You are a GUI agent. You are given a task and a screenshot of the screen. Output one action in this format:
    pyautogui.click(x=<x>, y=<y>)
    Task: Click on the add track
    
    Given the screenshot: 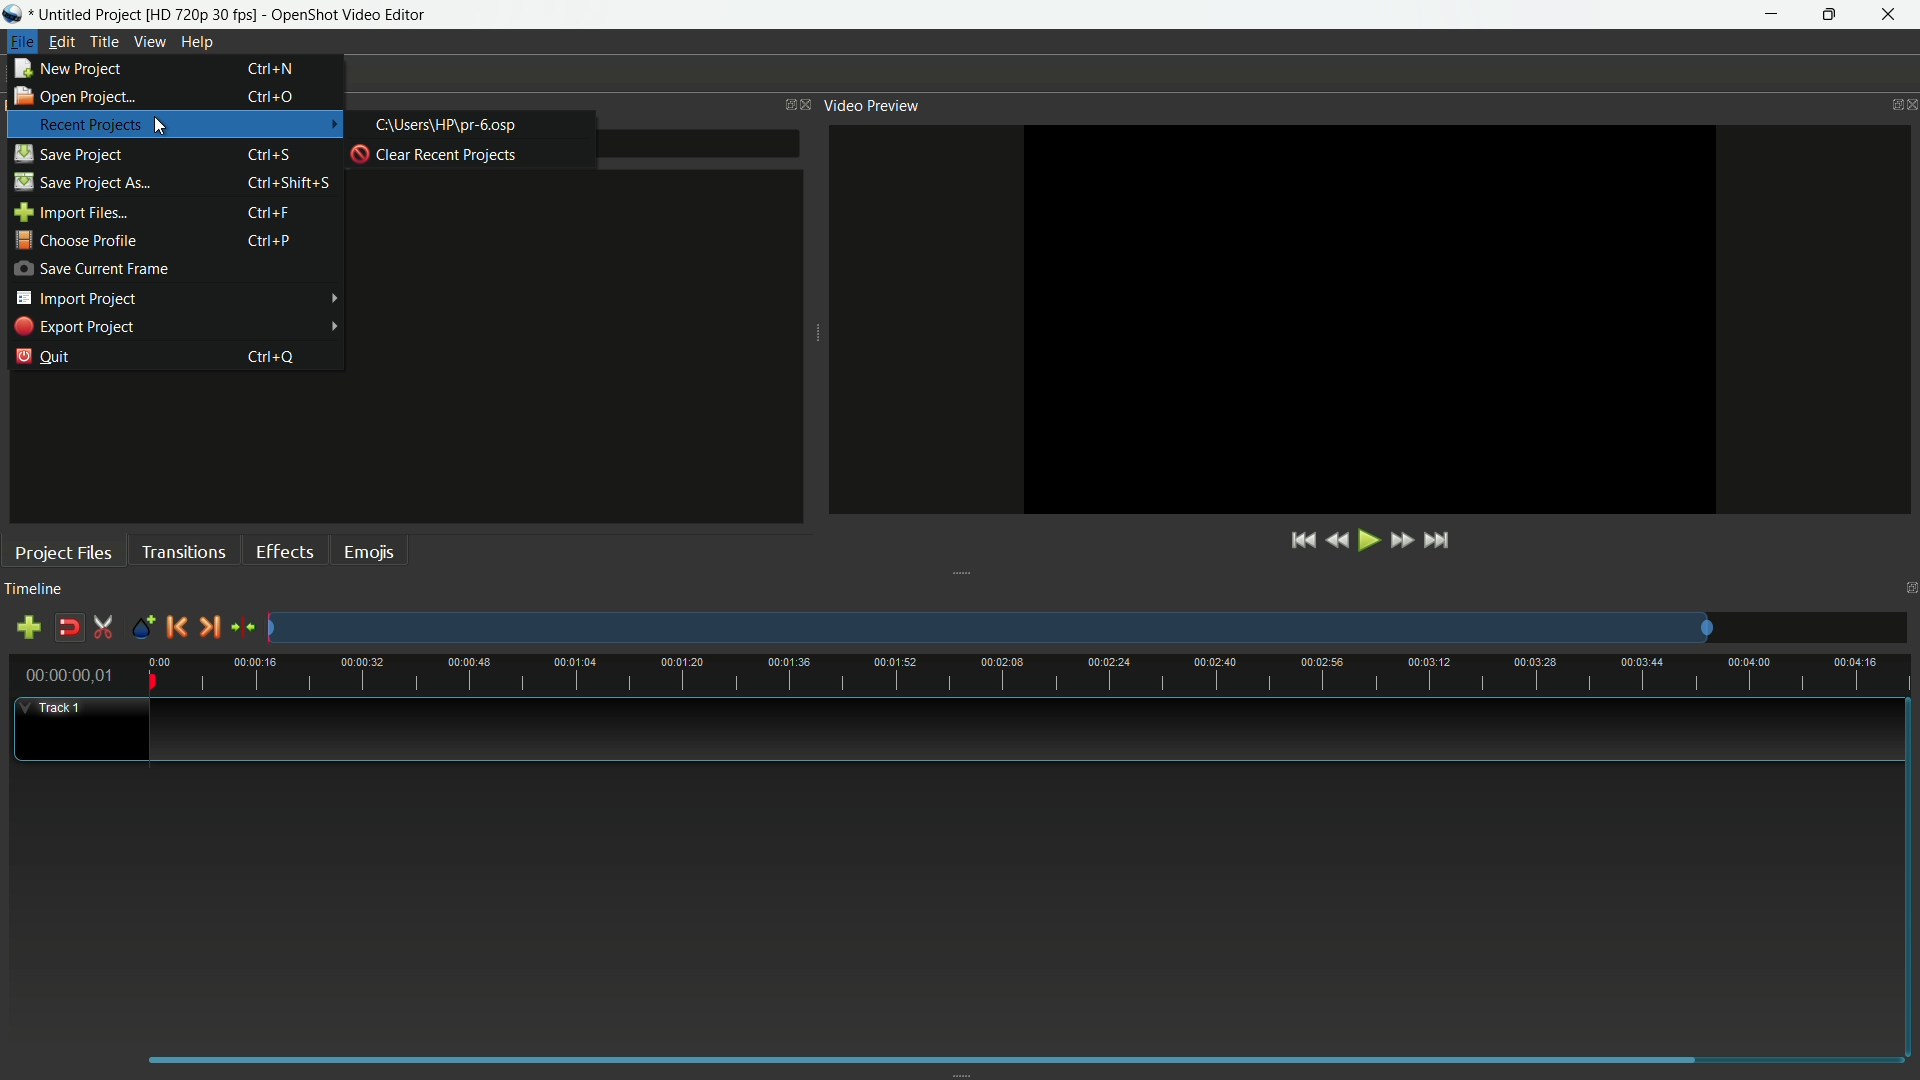 What is the action you would take?
    pyautogui.click(x=28, y=629)
    